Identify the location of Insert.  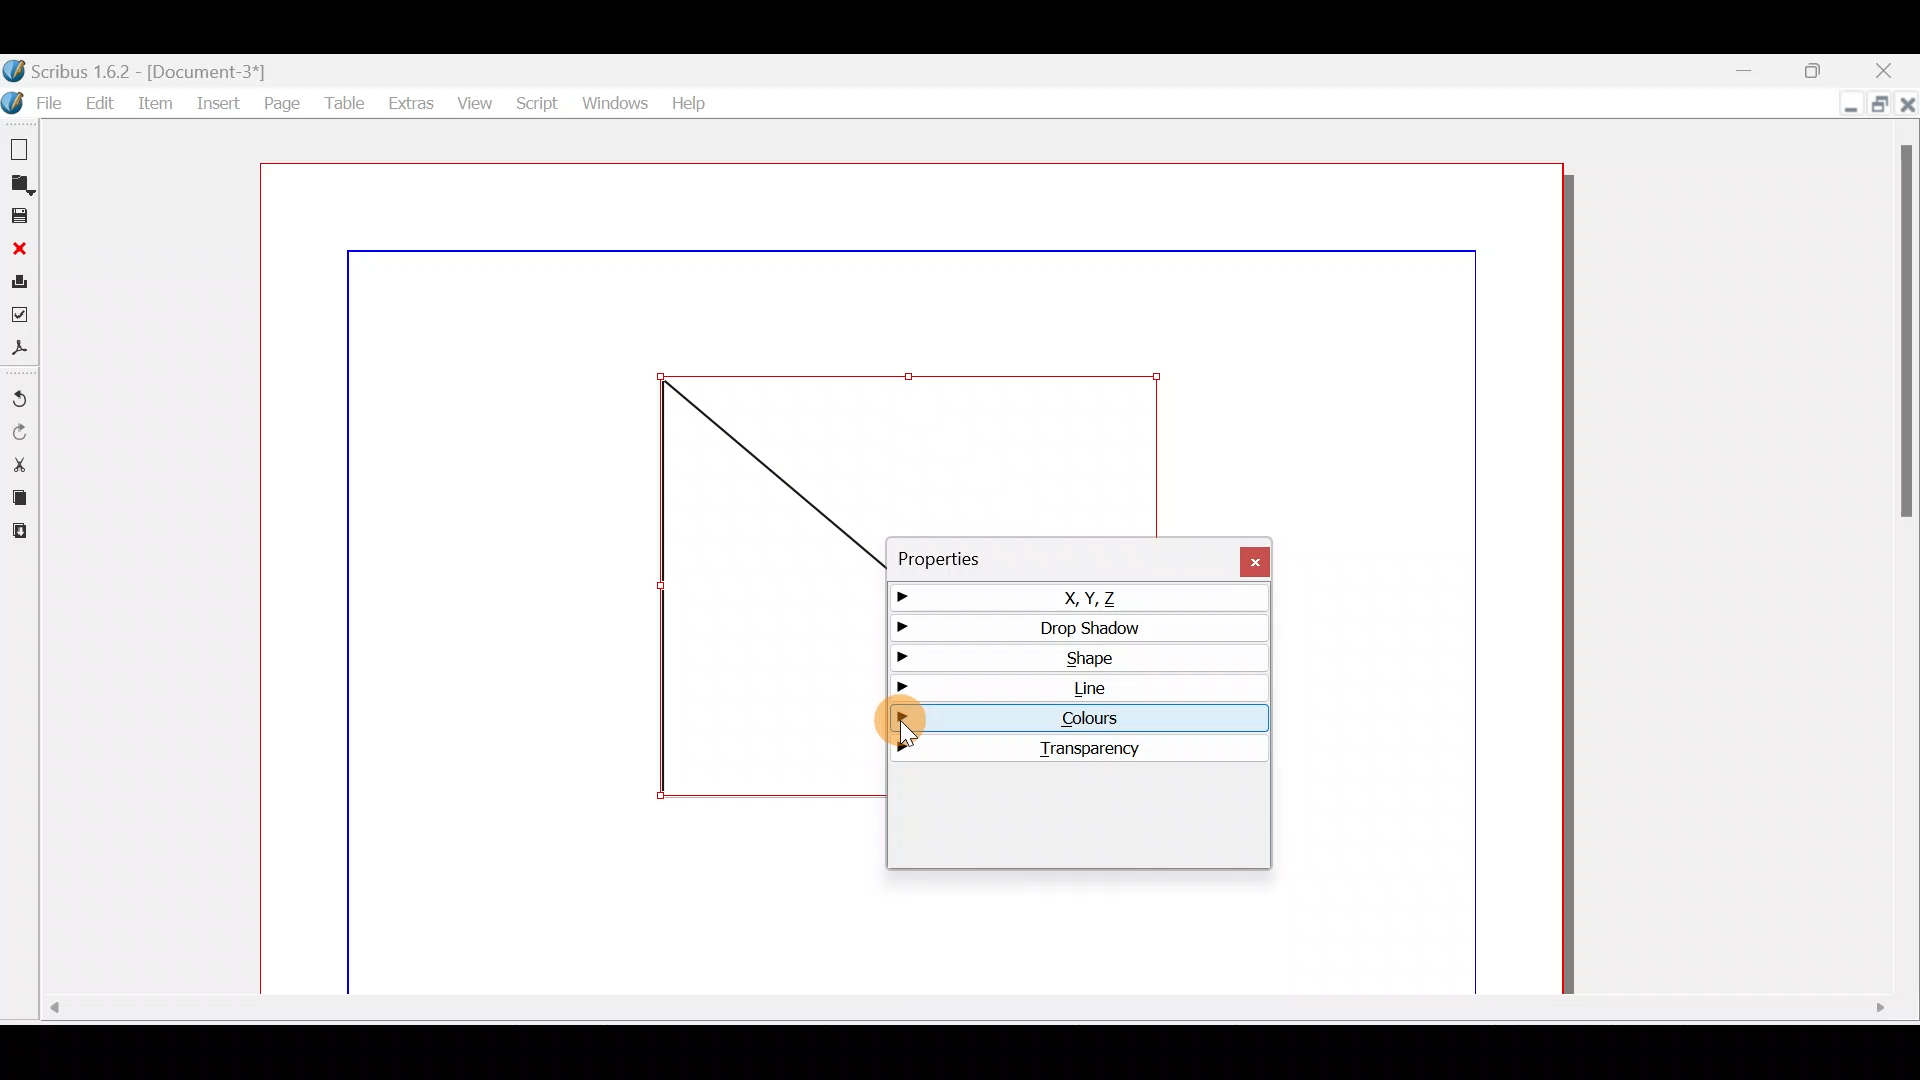
(217, 106).